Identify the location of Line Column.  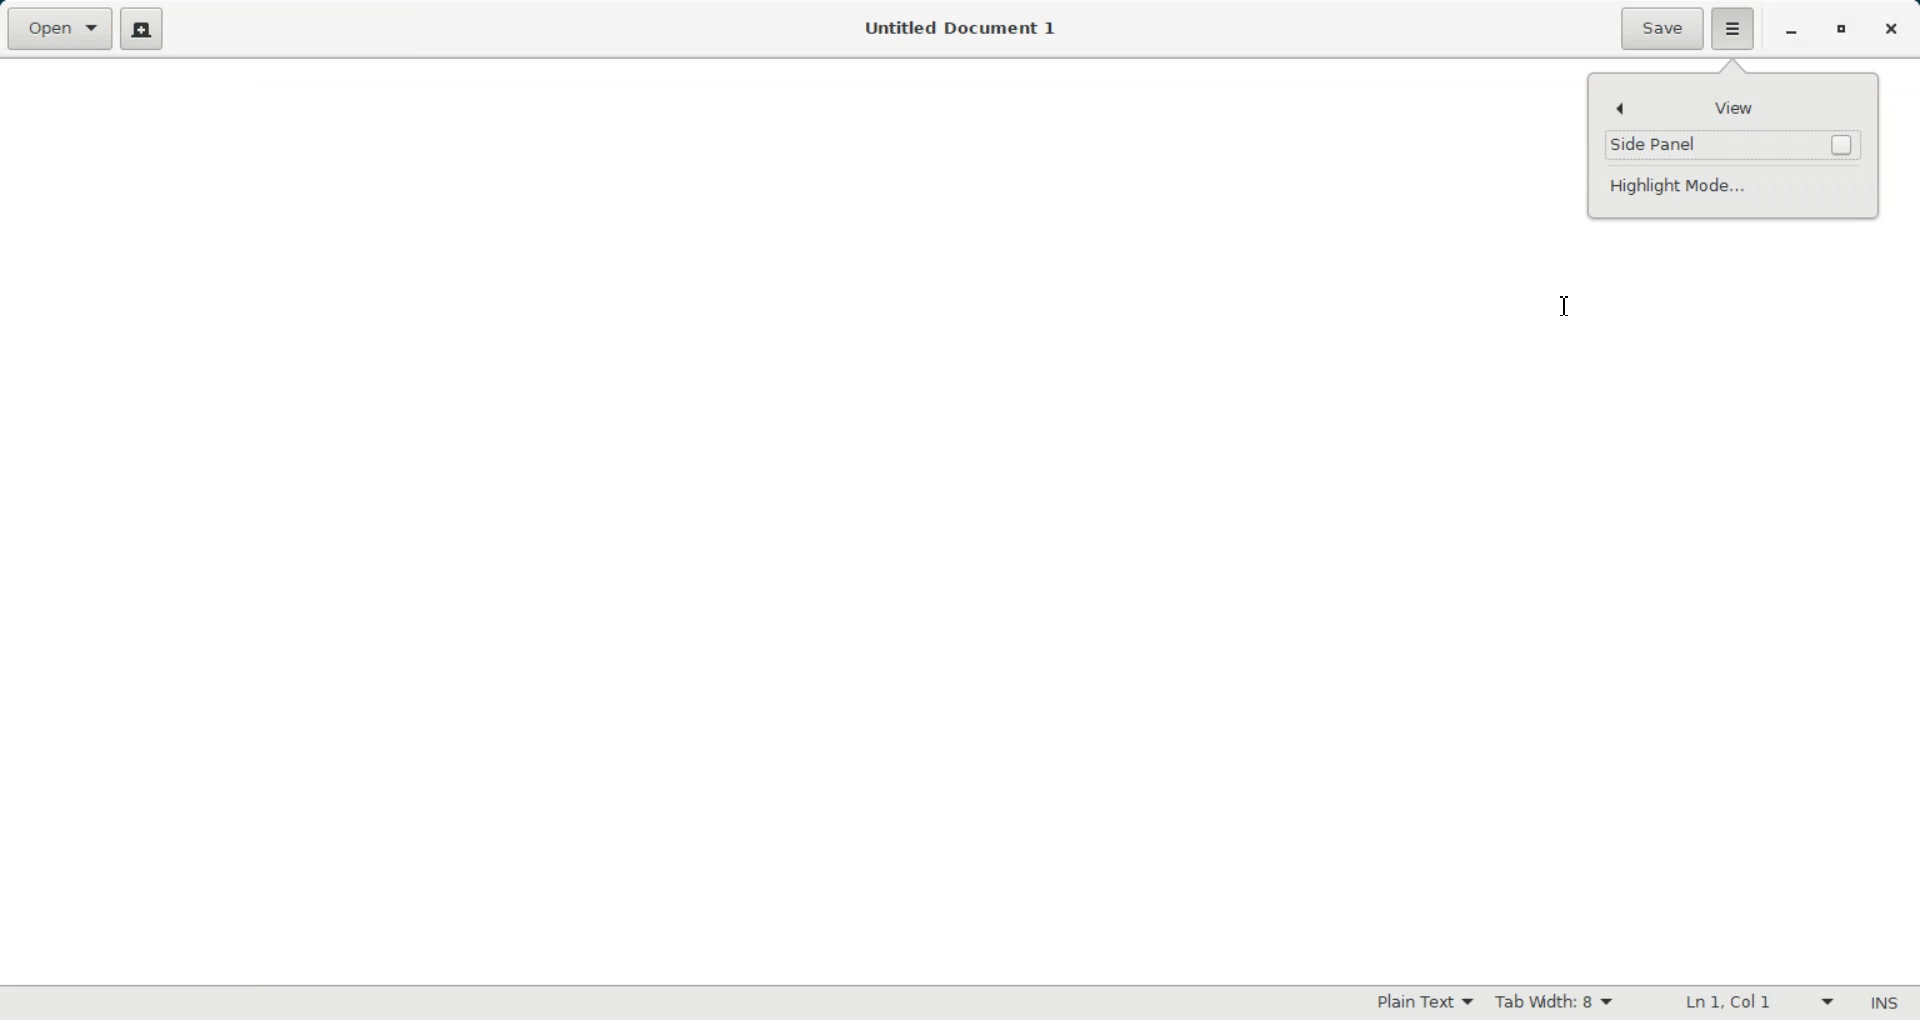
(1746, 1001).